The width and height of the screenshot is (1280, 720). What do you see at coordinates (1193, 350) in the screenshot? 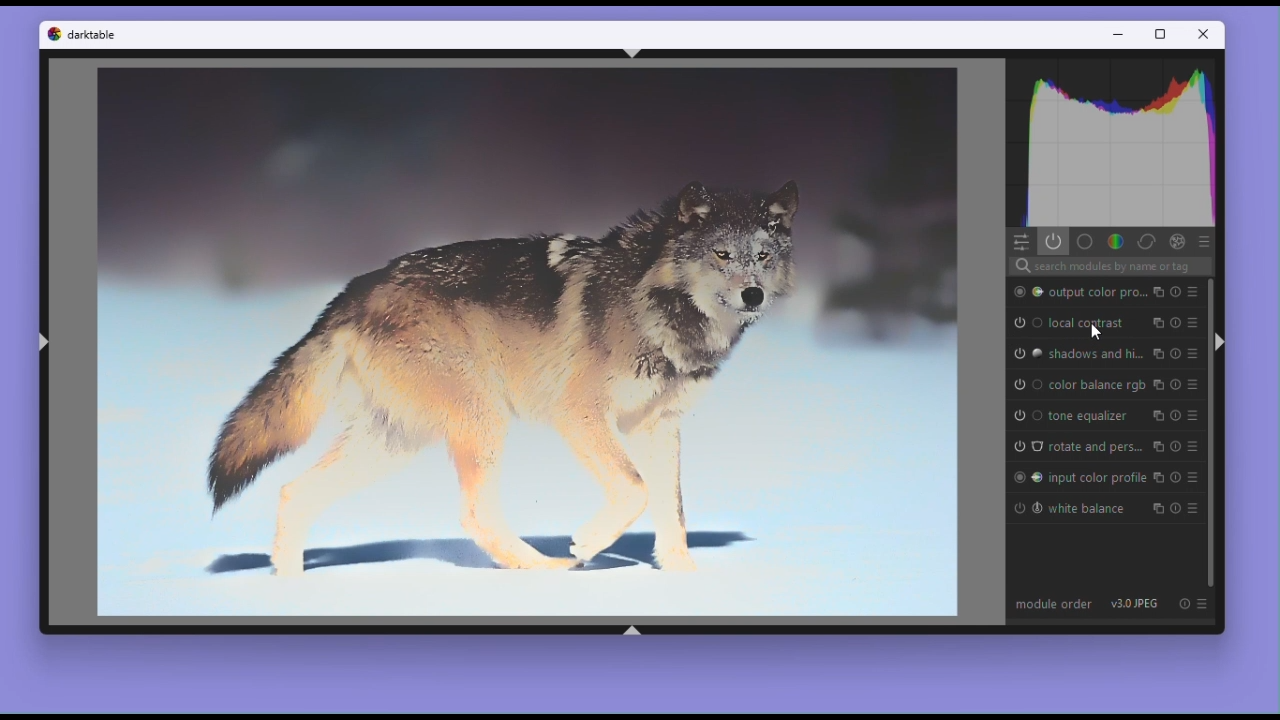
I see `presets and preferences` at bounding box center [1193, 350].